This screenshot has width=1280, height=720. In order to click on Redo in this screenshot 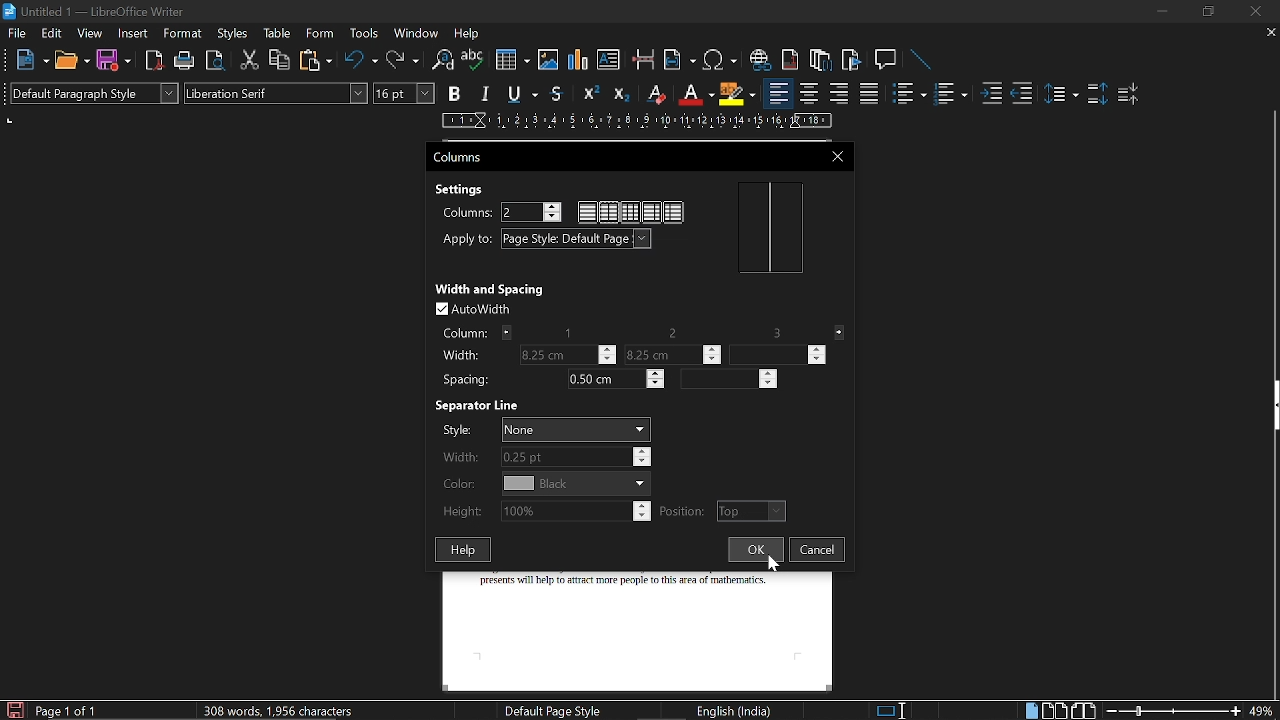, I will do `click(402, 60)`.